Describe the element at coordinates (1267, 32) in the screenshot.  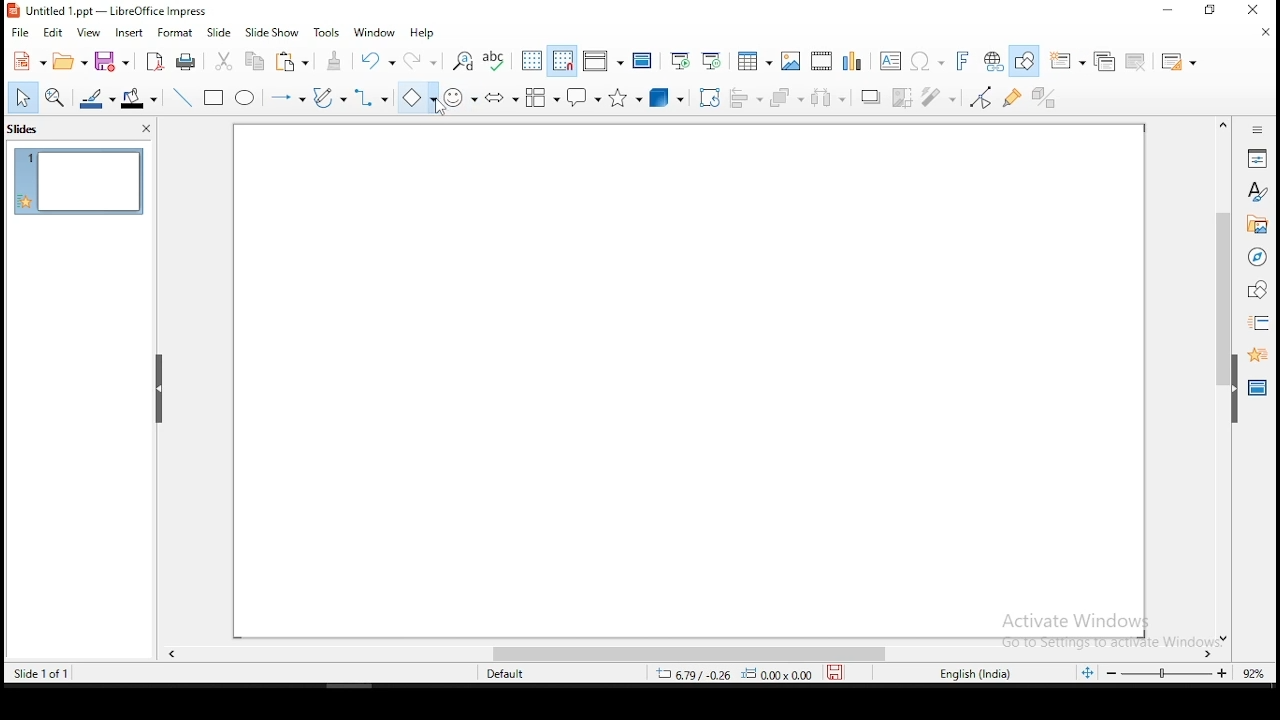
I see `close document` at that location.